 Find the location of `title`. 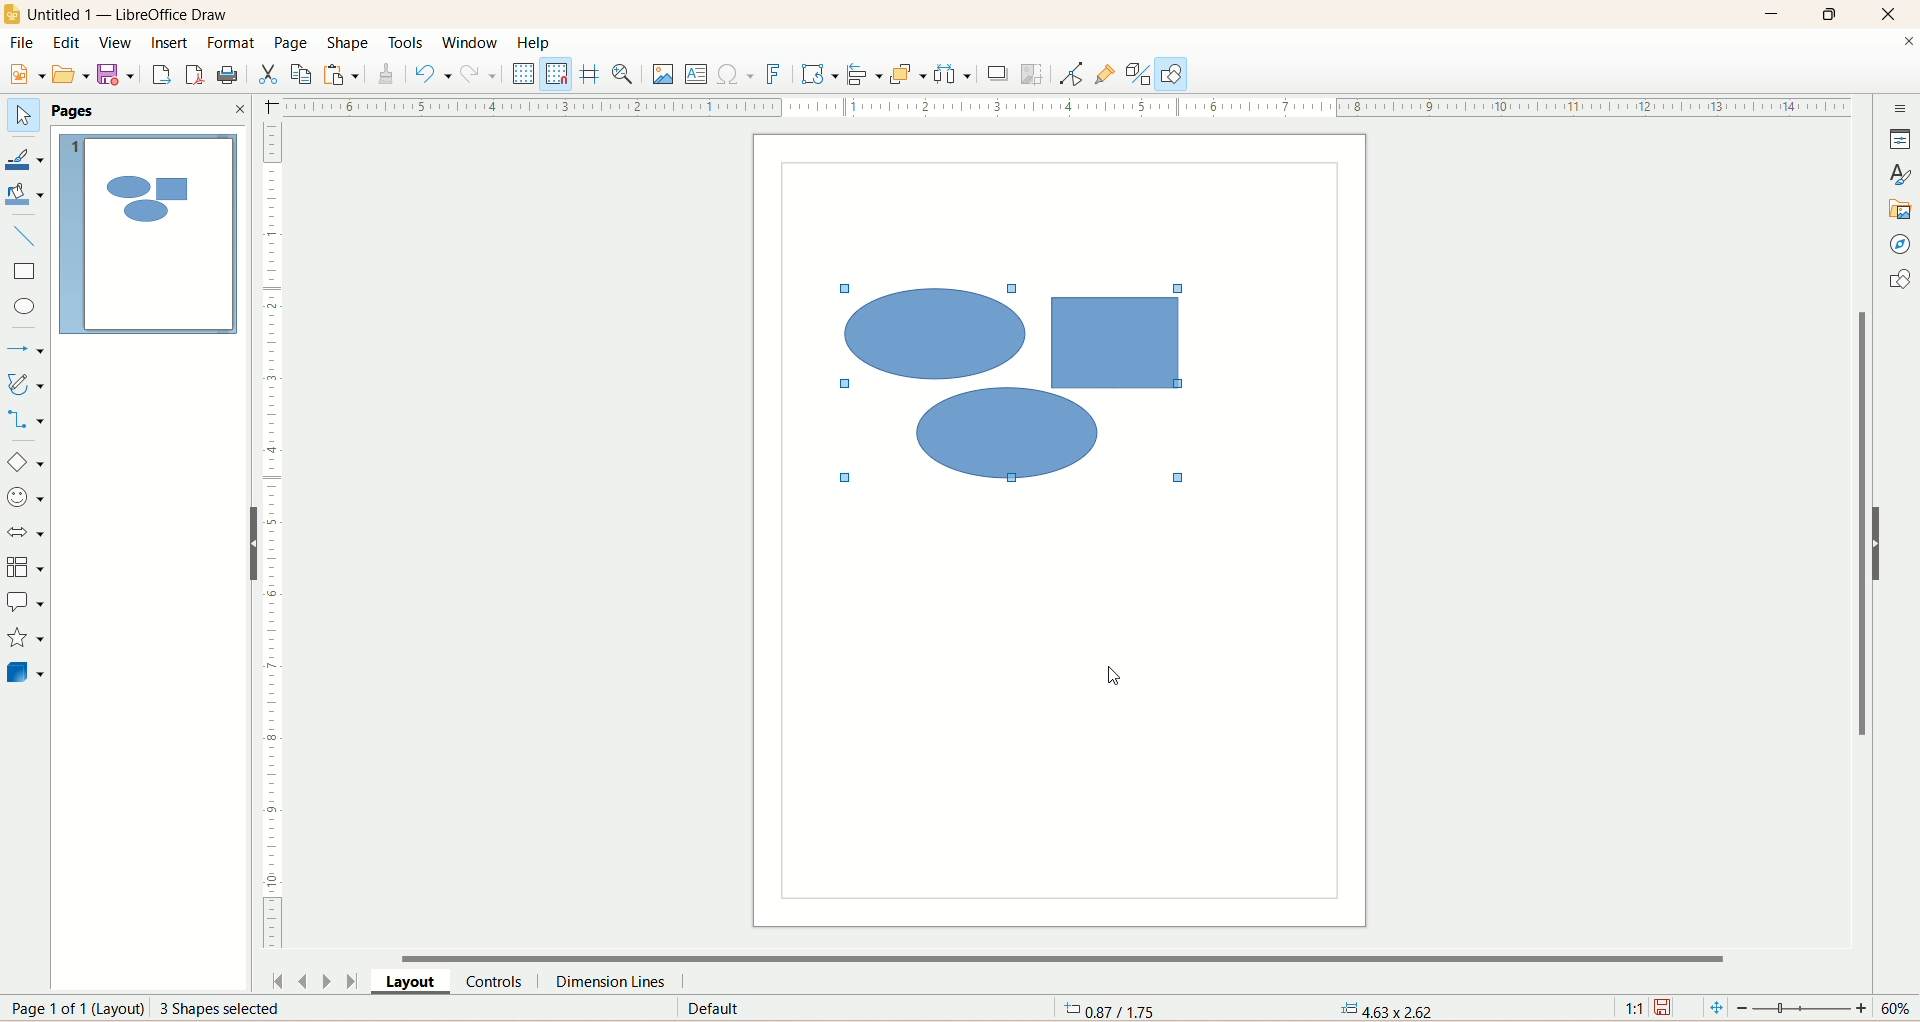

title is located at coordinates (140, 18).